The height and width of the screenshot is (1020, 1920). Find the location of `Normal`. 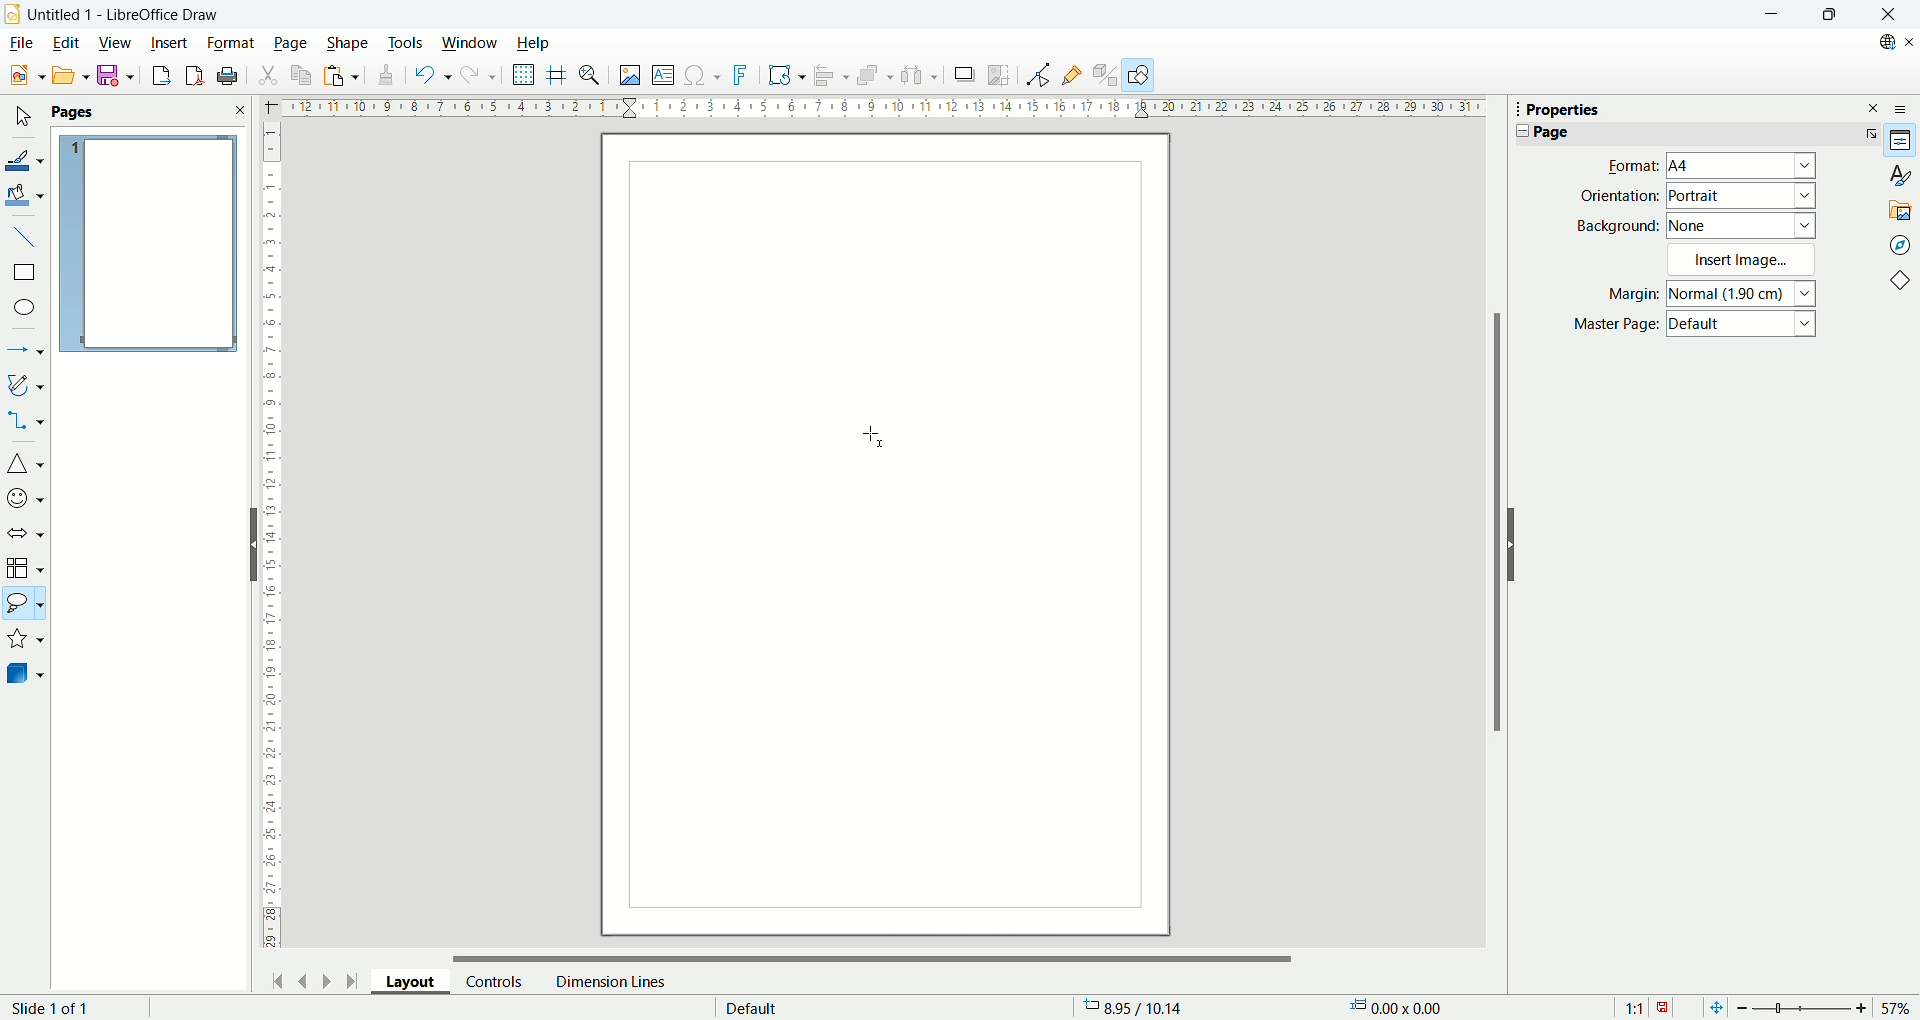

Normal is located at coordinates (1743, 293).